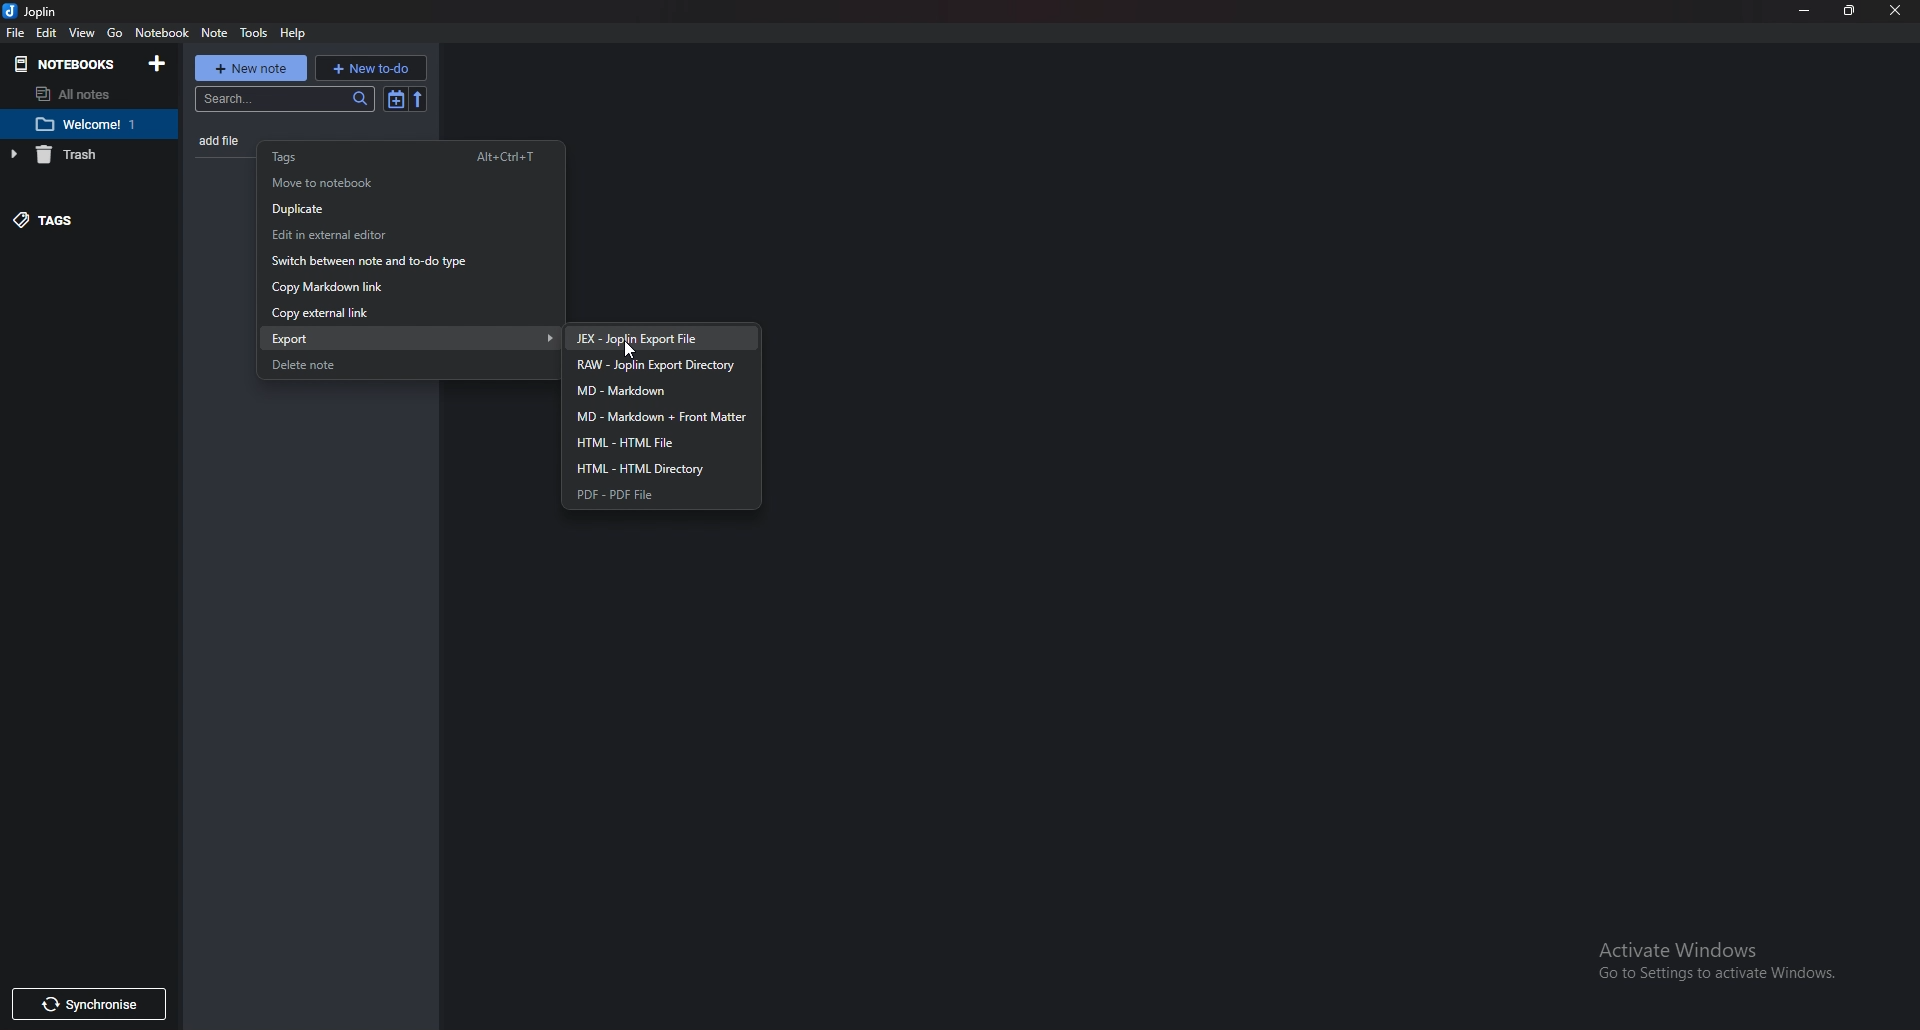 Image resolution: width=1920 pixels, height=1030 pixels. What do you see at coordinates (74, 219) in the screenshot?
I see `Tags` at bounding box center [74, 219].